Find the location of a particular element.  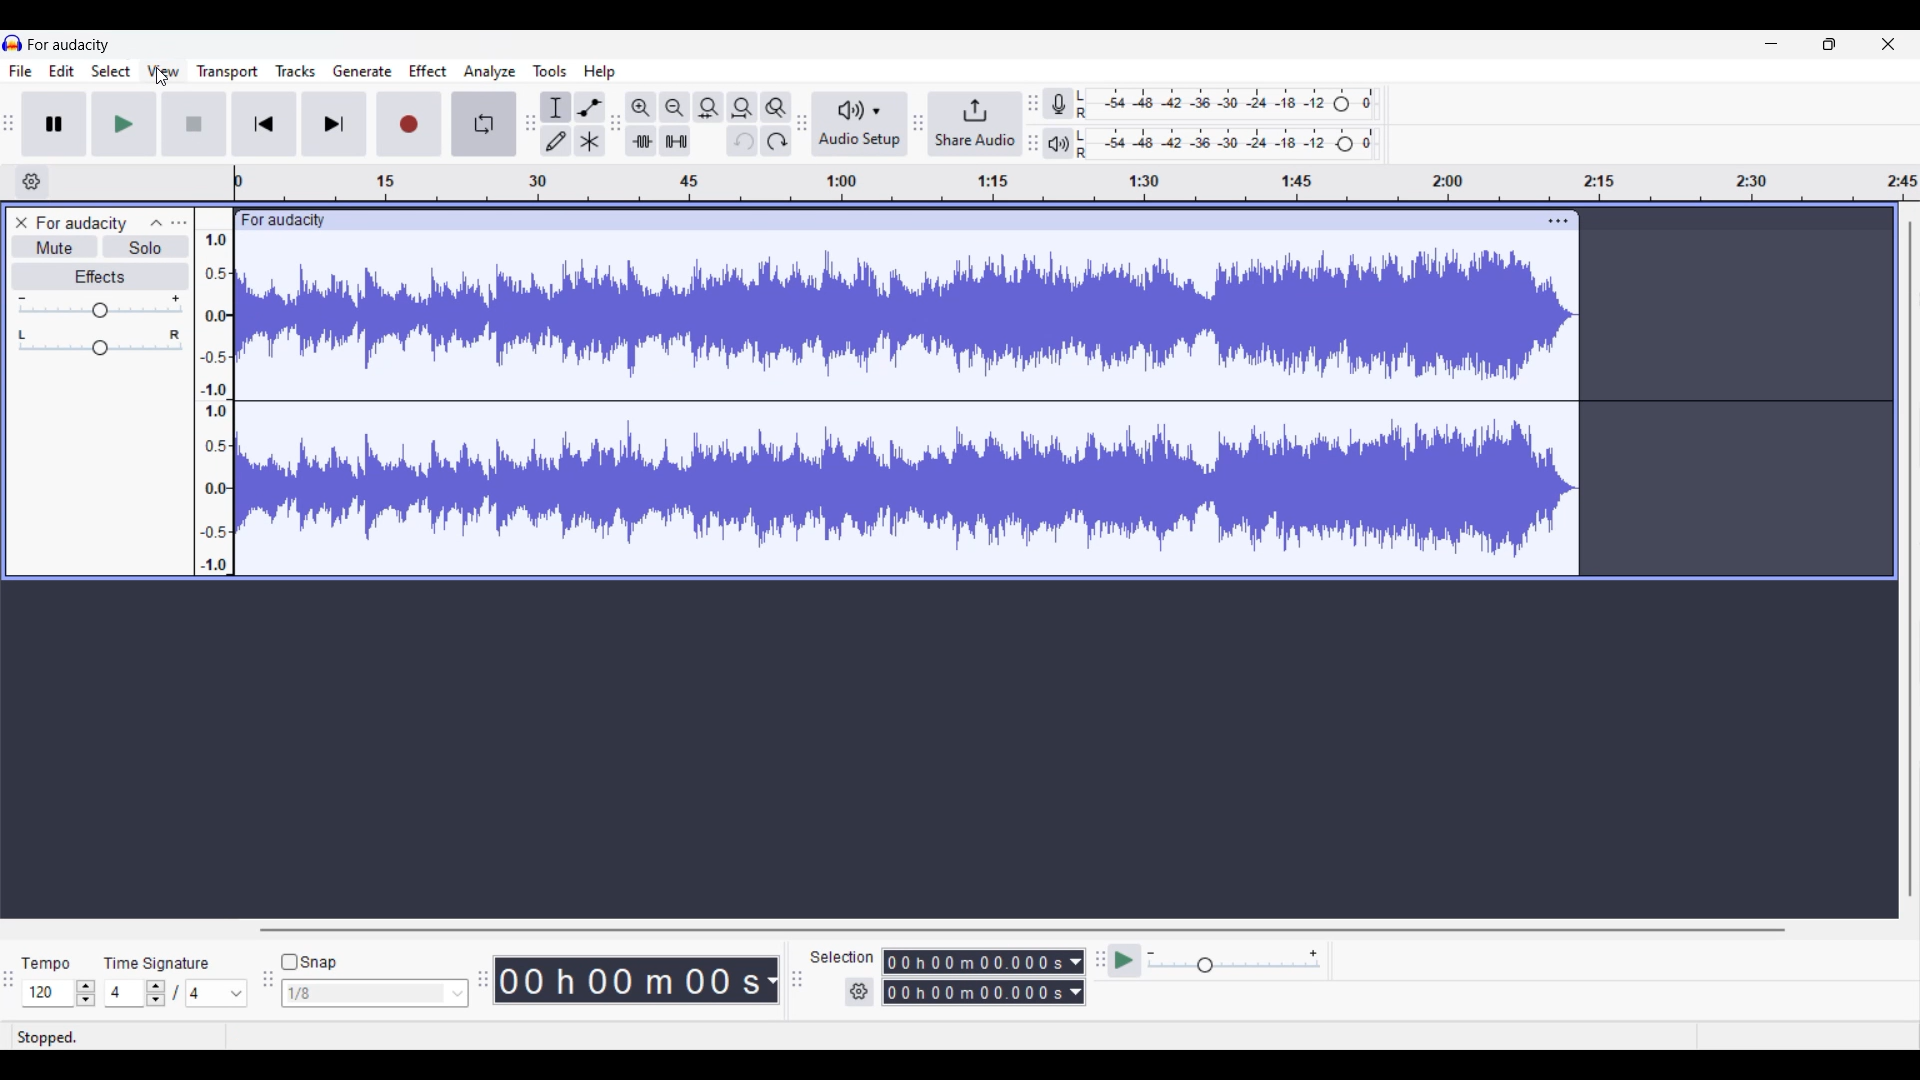

Tools is located at coordinates (549, 71).